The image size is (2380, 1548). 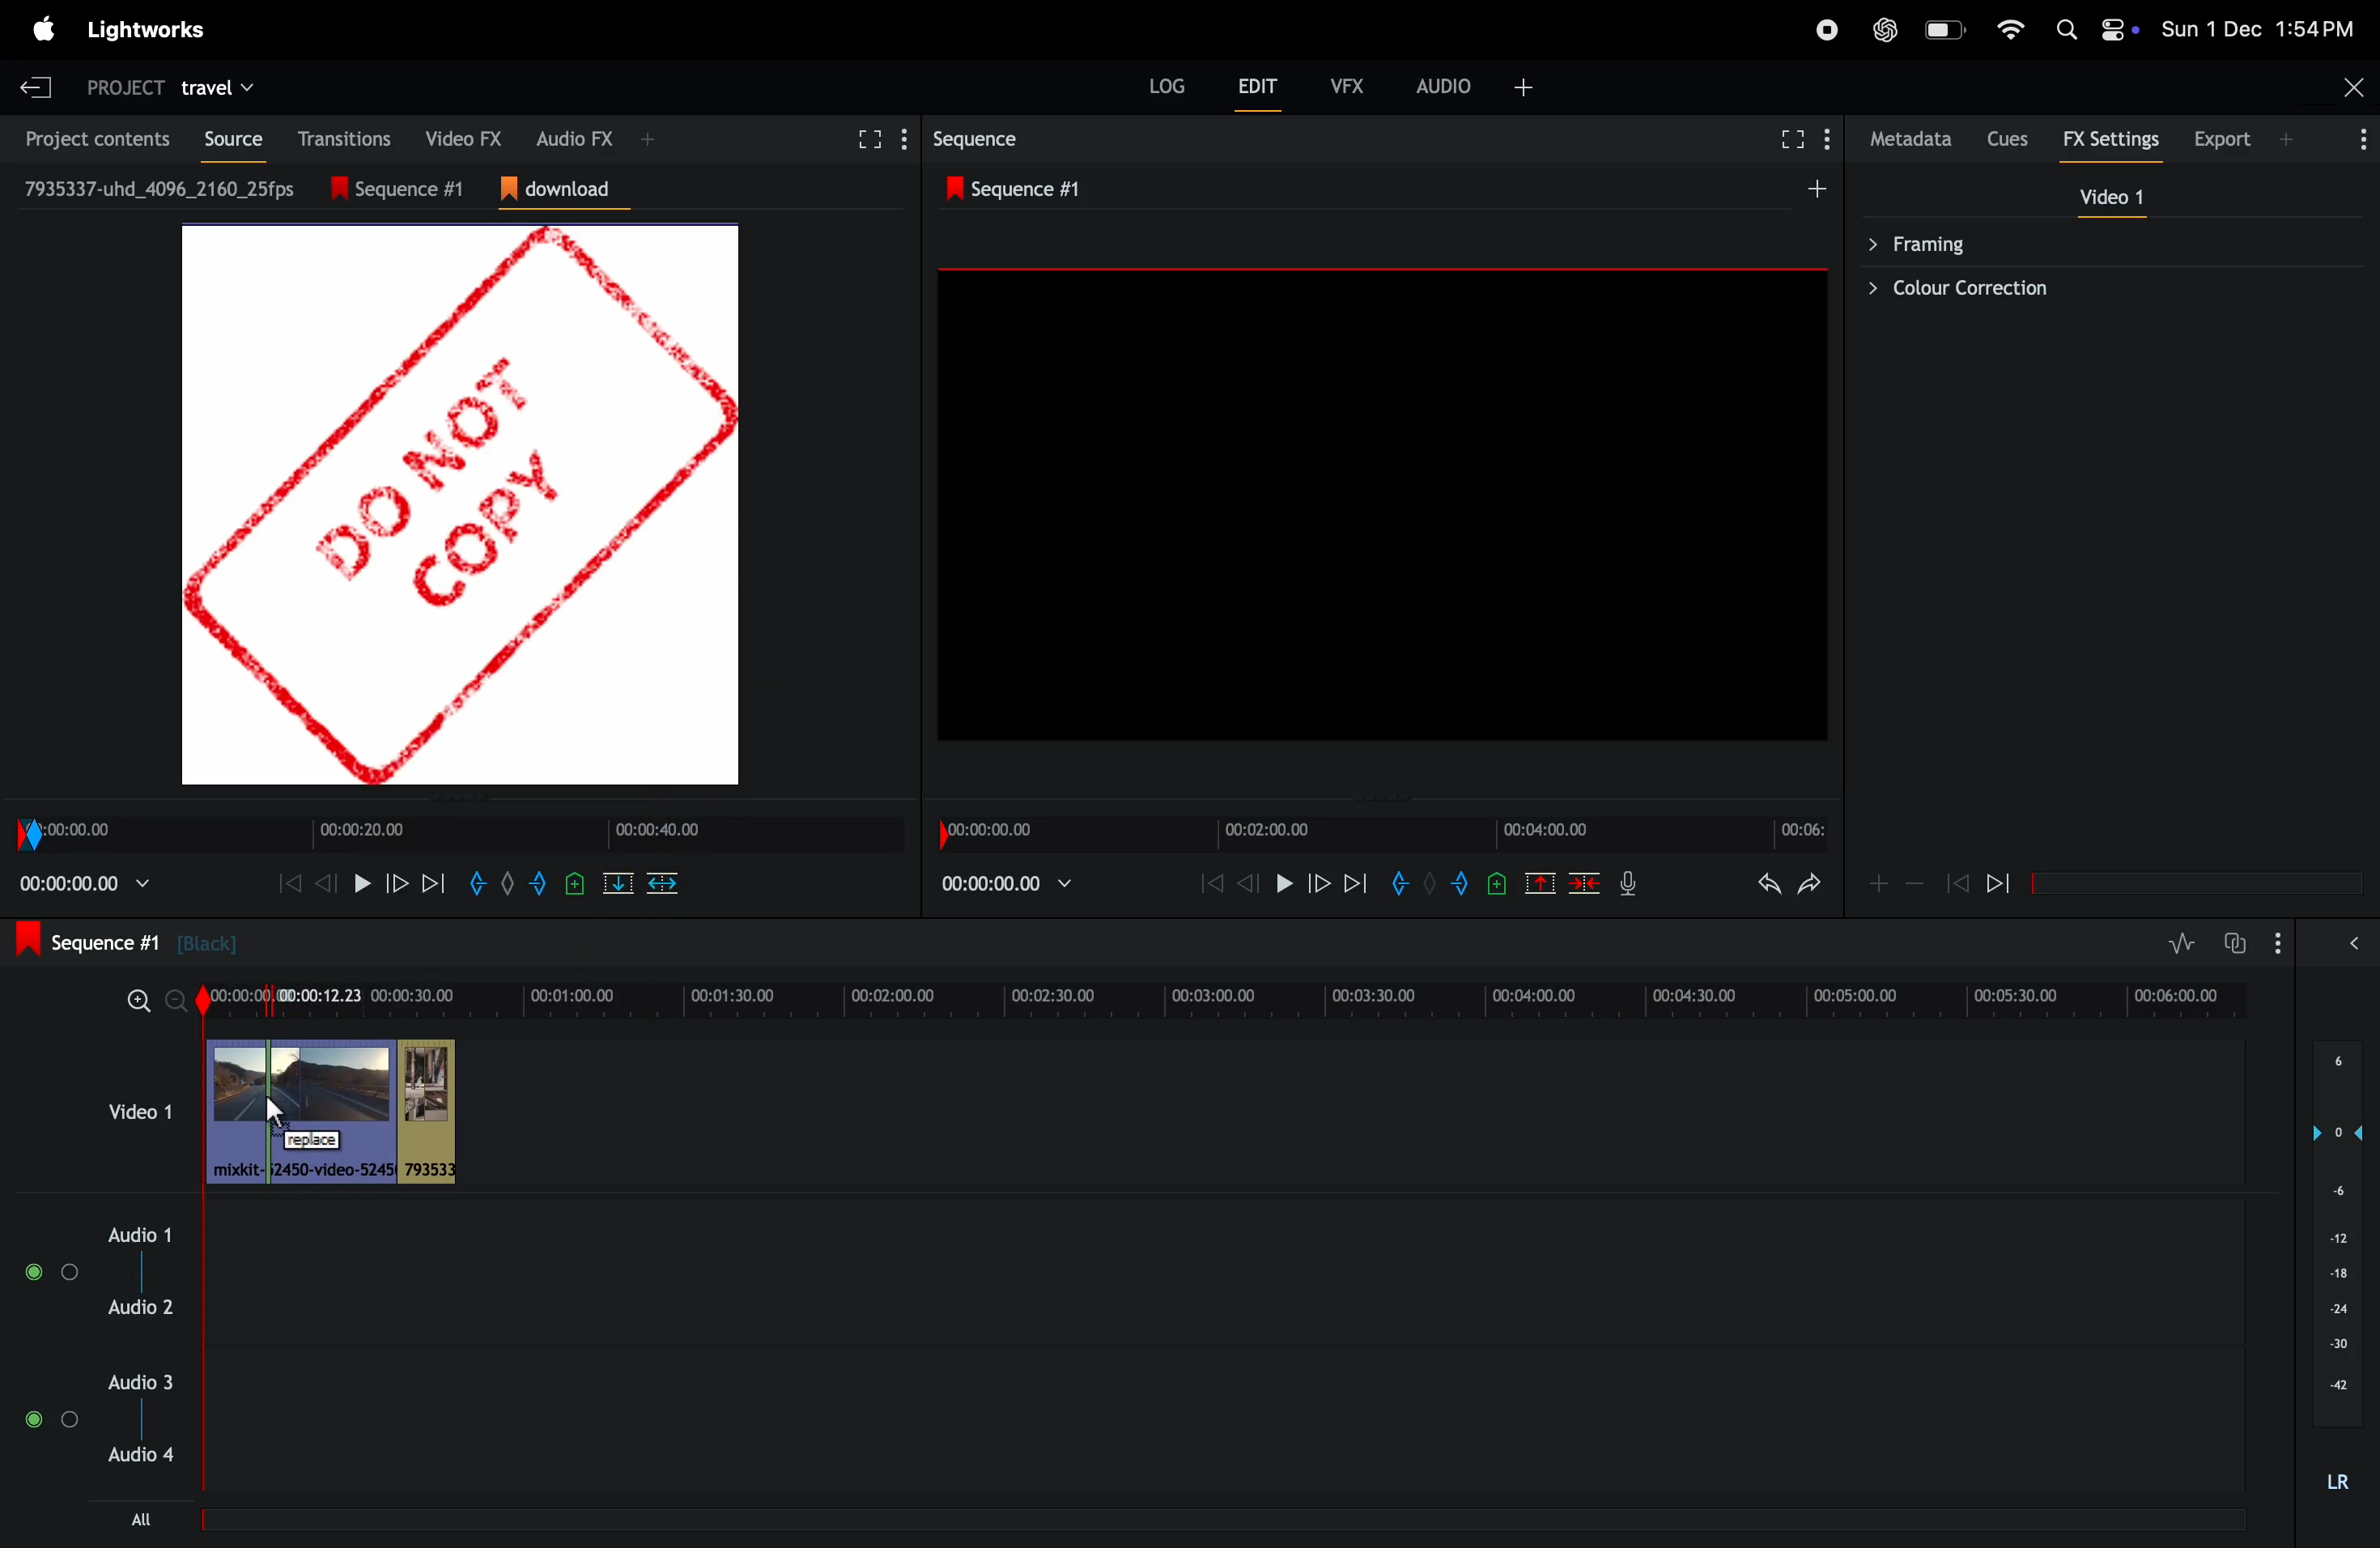 What do you see at coordinates (1232, 1001) in the screenshot?
I see `timef frame` at bounding box center [1232, 1001].